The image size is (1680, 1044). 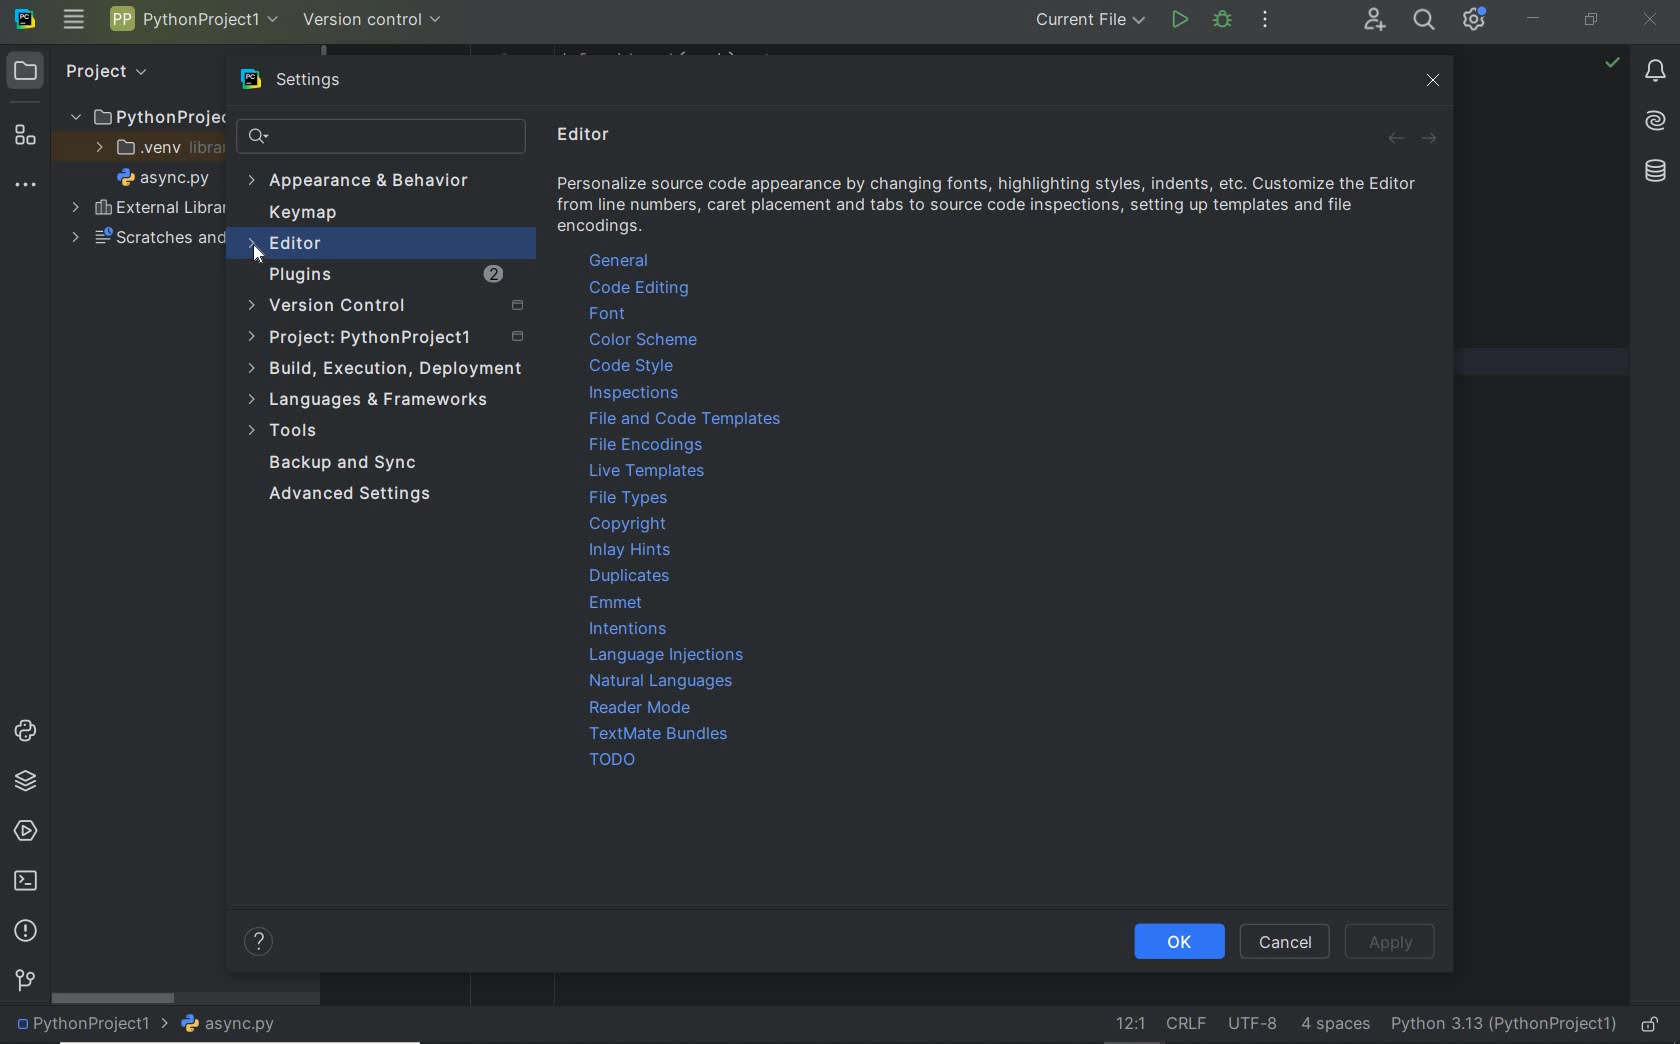 What do you see at coordinates (635, 394) in the screenshot?
I see `Inspections` at bounding box center [635, 394].